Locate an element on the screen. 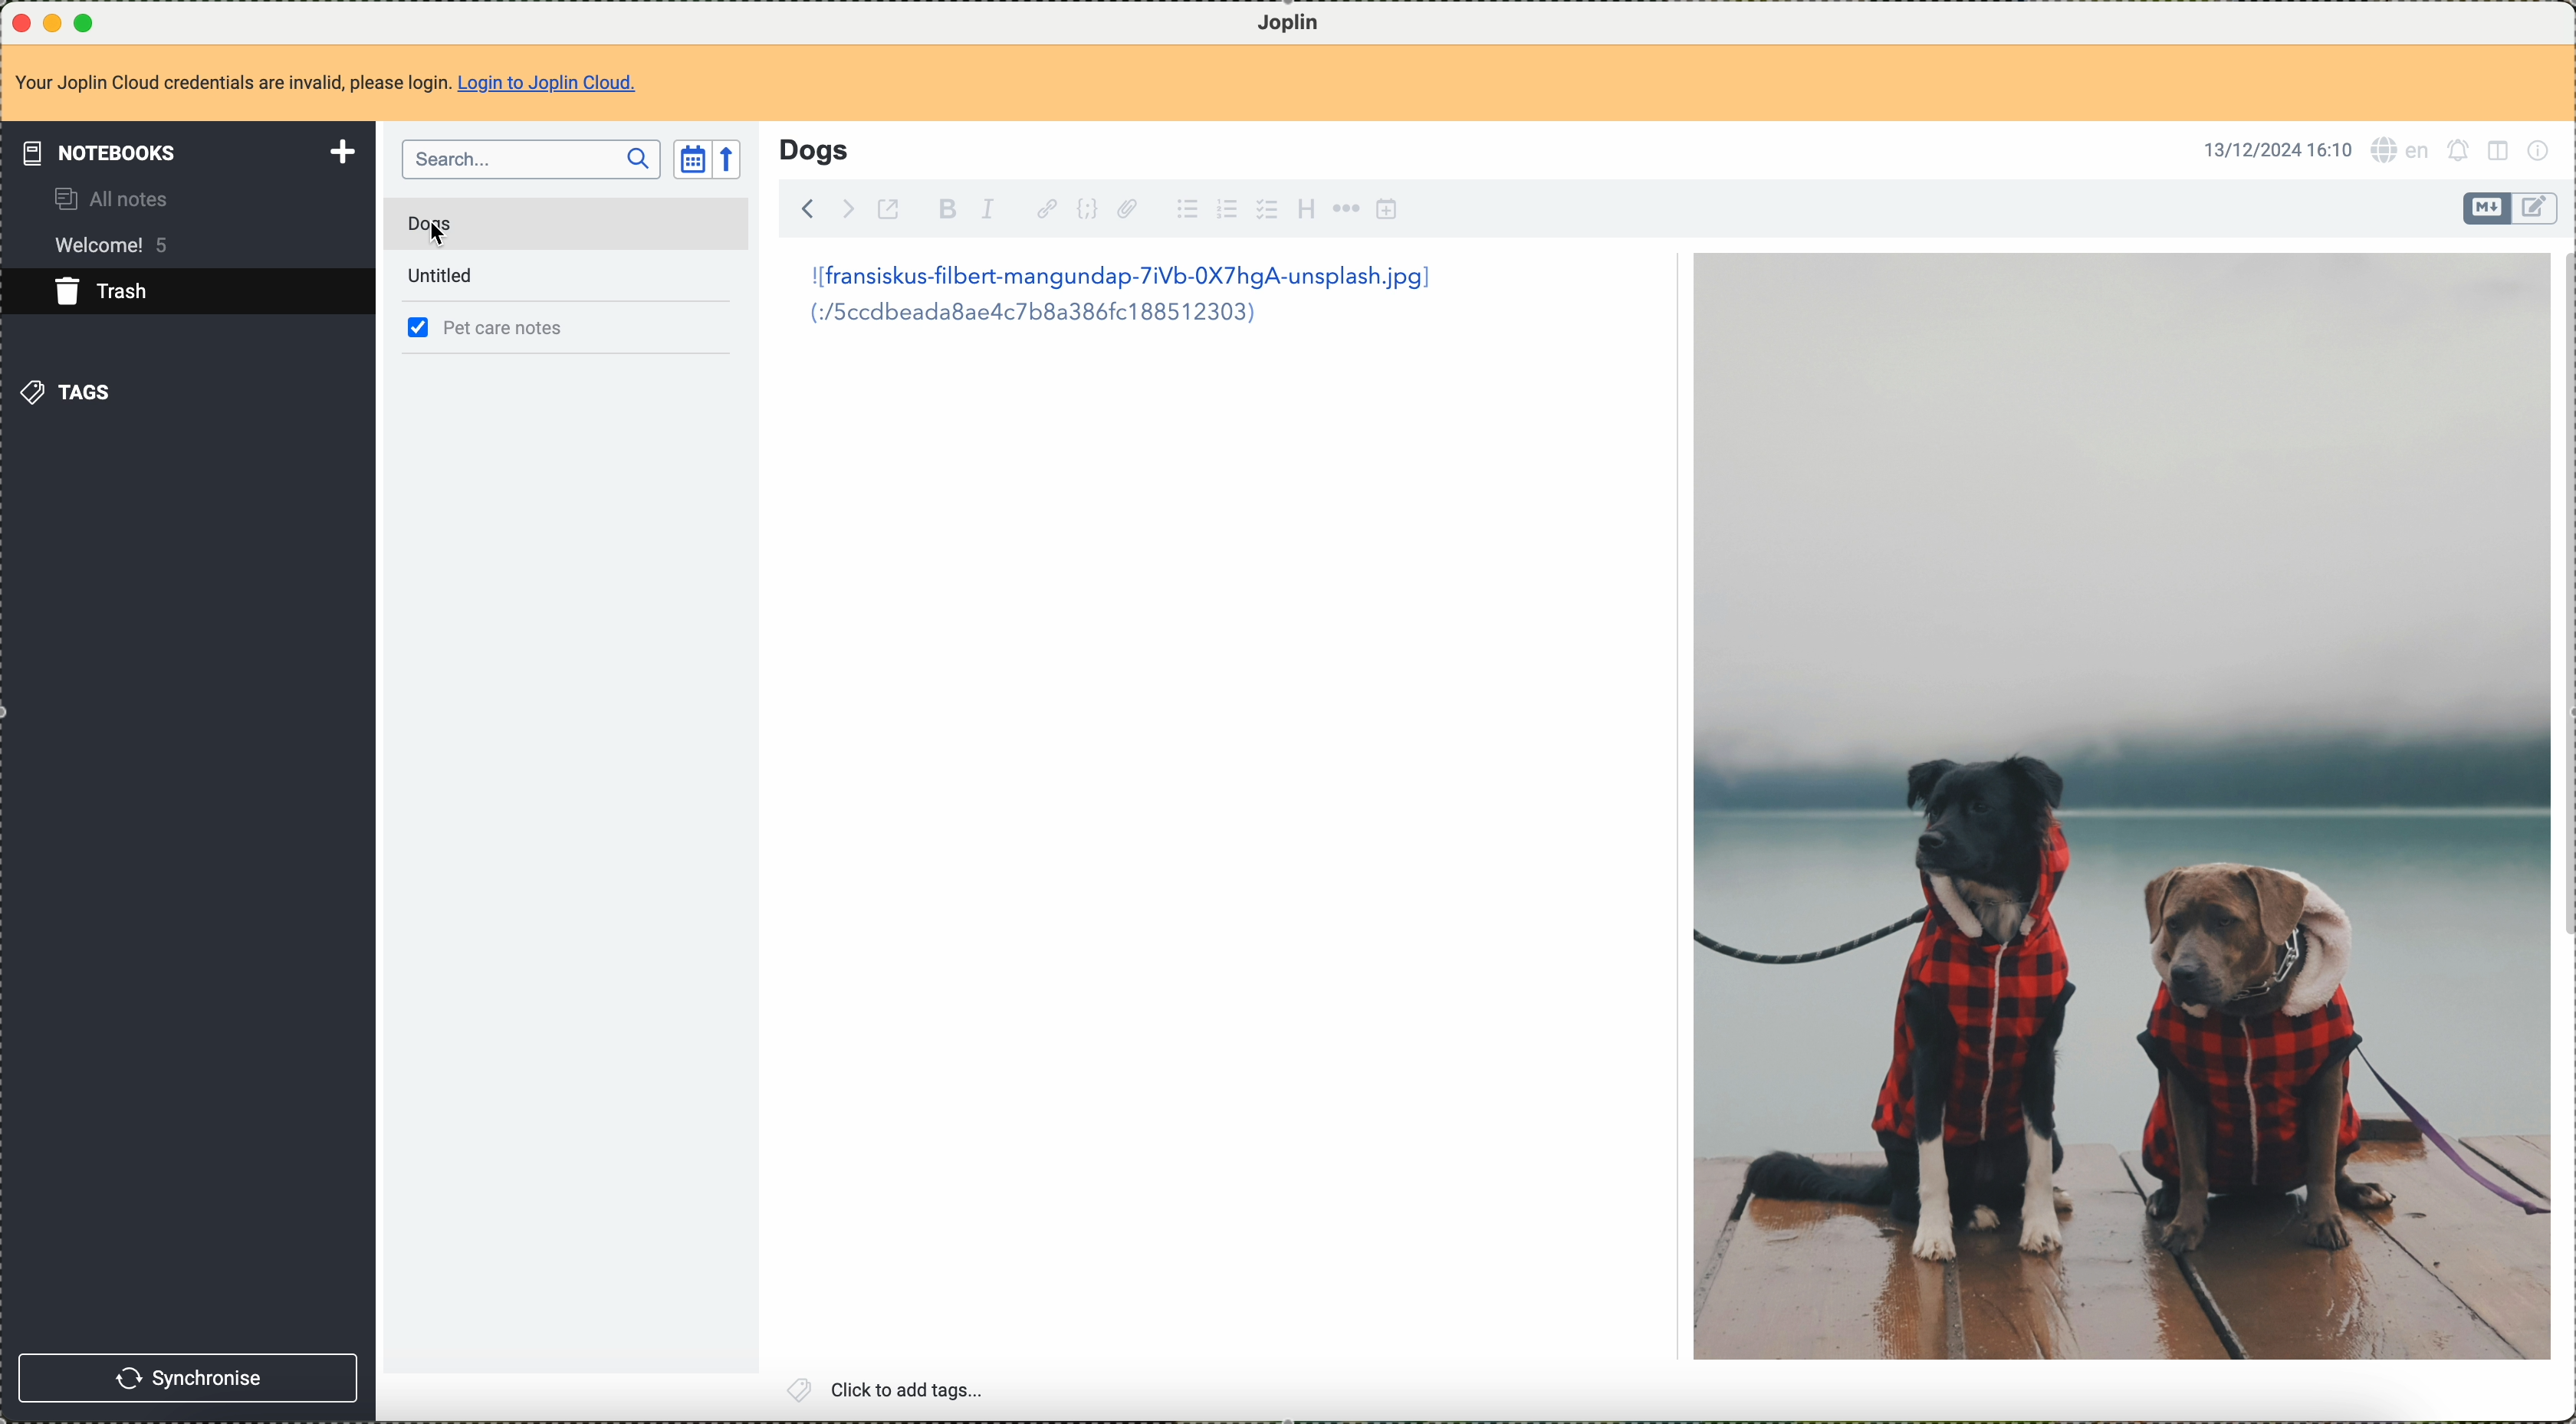 The height and width of the screenshot is (1424, 2576). checkbox is located at coordinates (1264, 209).